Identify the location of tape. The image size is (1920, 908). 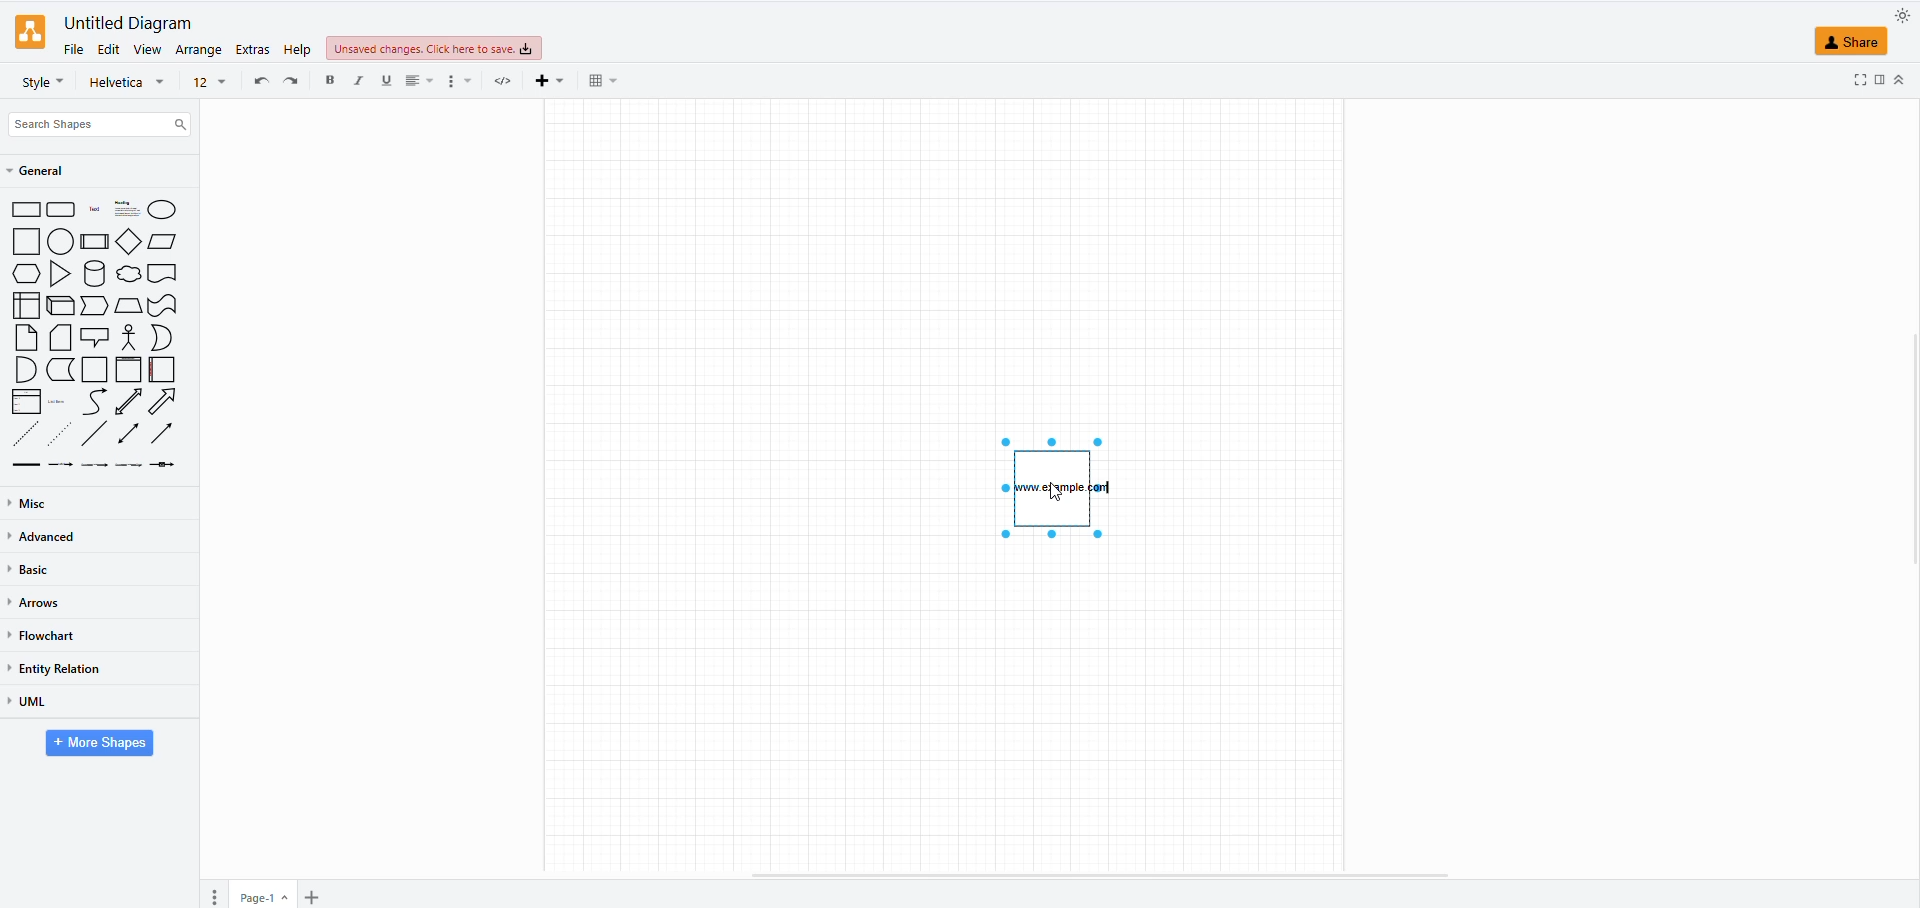
(164, 306).